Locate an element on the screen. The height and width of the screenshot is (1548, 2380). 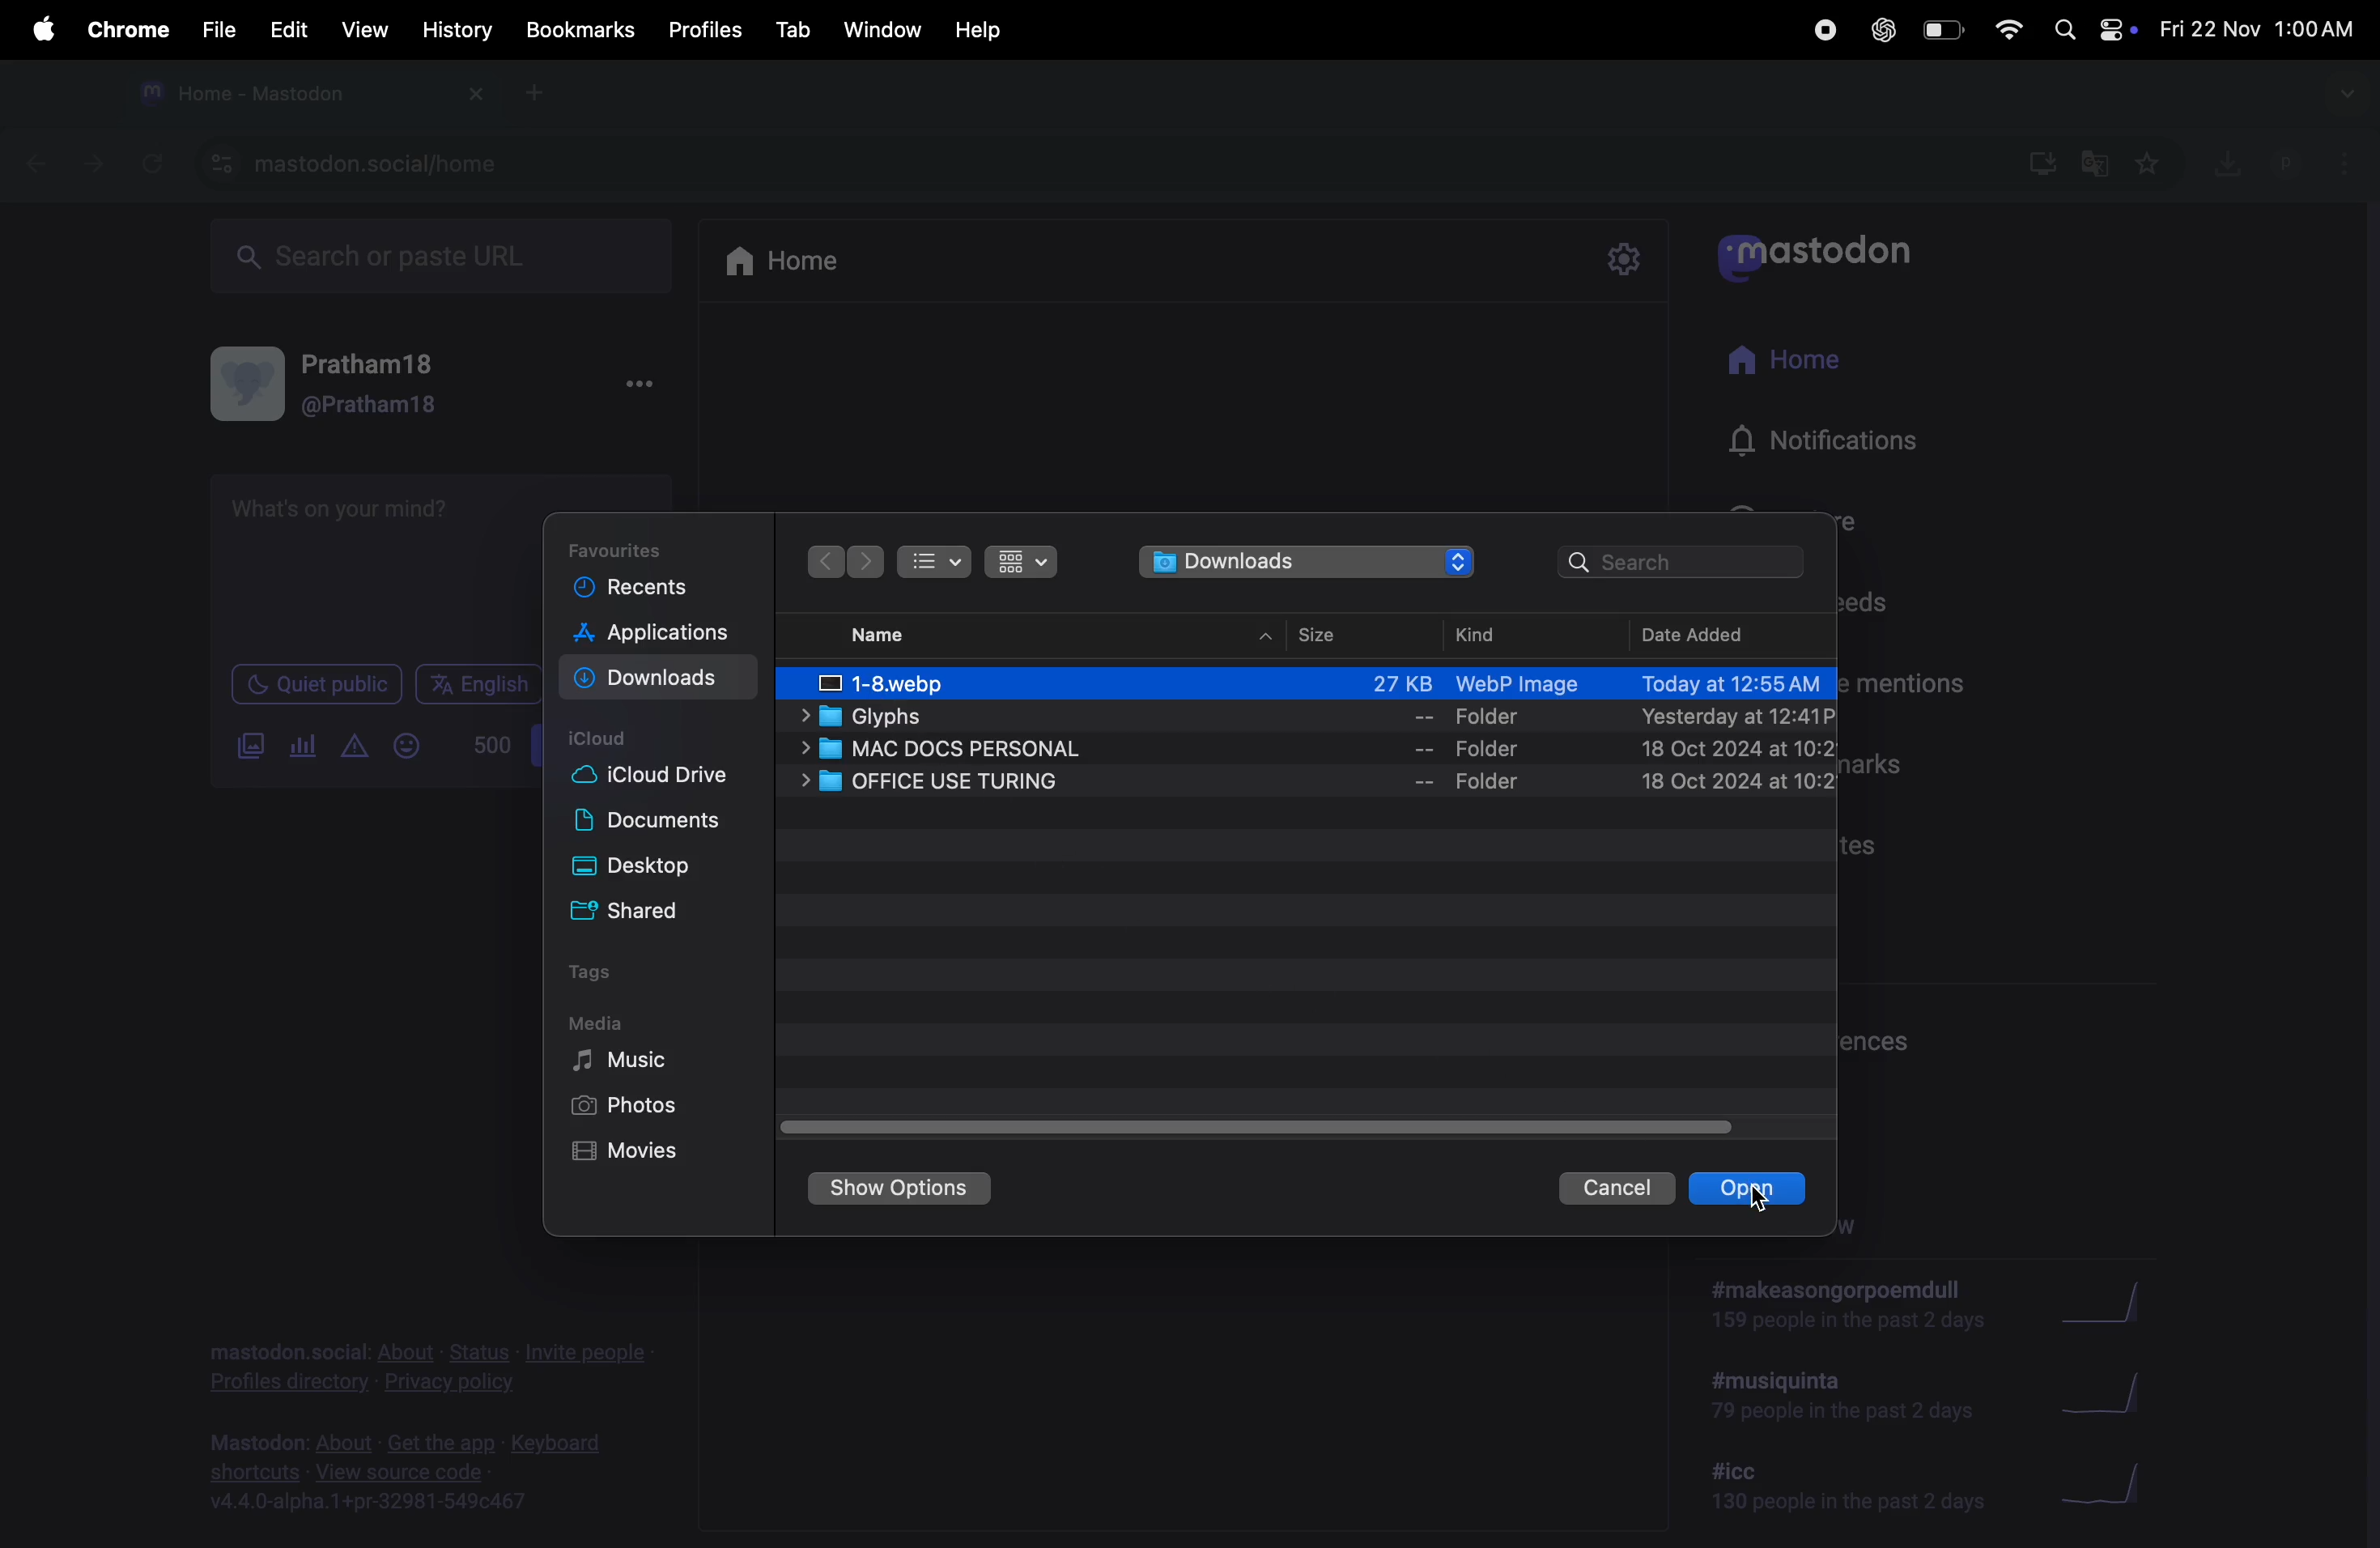
hashtags is located at coordinates (1820, 1488).